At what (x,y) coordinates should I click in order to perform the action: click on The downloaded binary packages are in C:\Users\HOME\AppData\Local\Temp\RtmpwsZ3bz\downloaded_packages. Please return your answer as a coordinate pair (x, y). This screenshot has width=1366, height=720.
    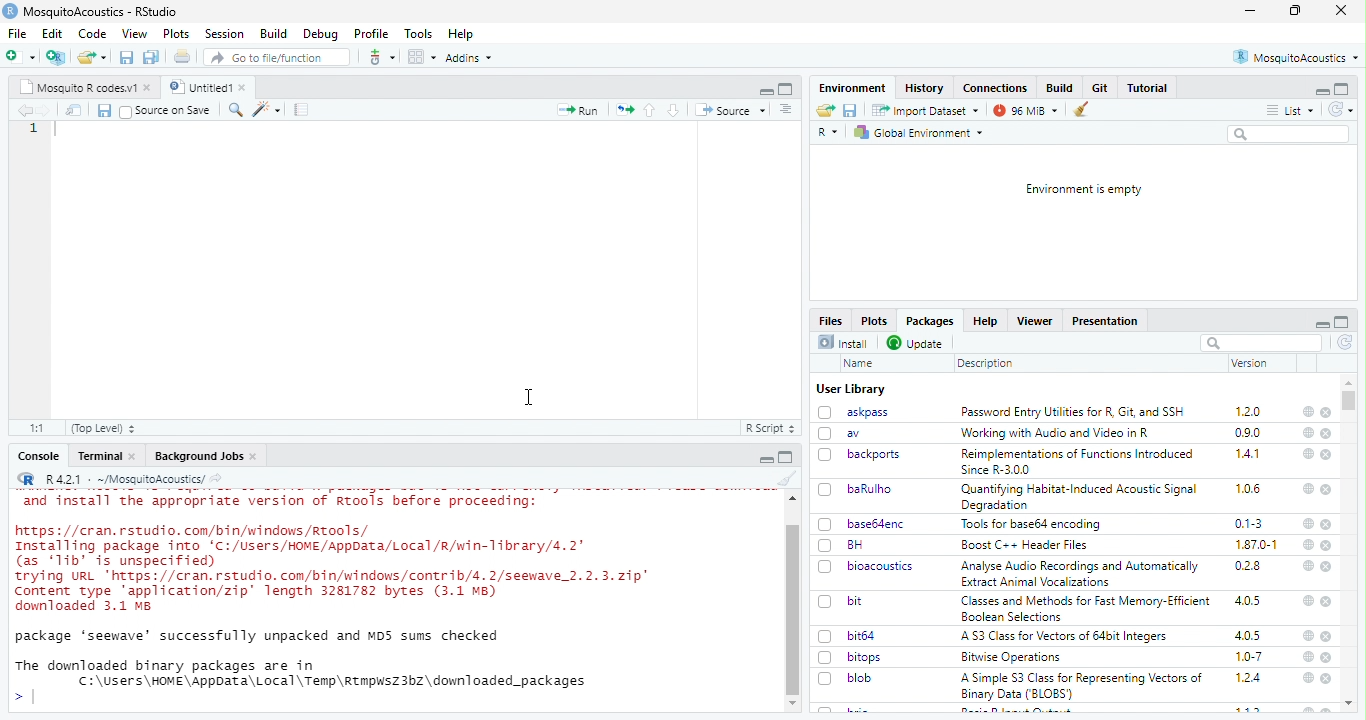
    Looking at the image, I should click on (301, 672).